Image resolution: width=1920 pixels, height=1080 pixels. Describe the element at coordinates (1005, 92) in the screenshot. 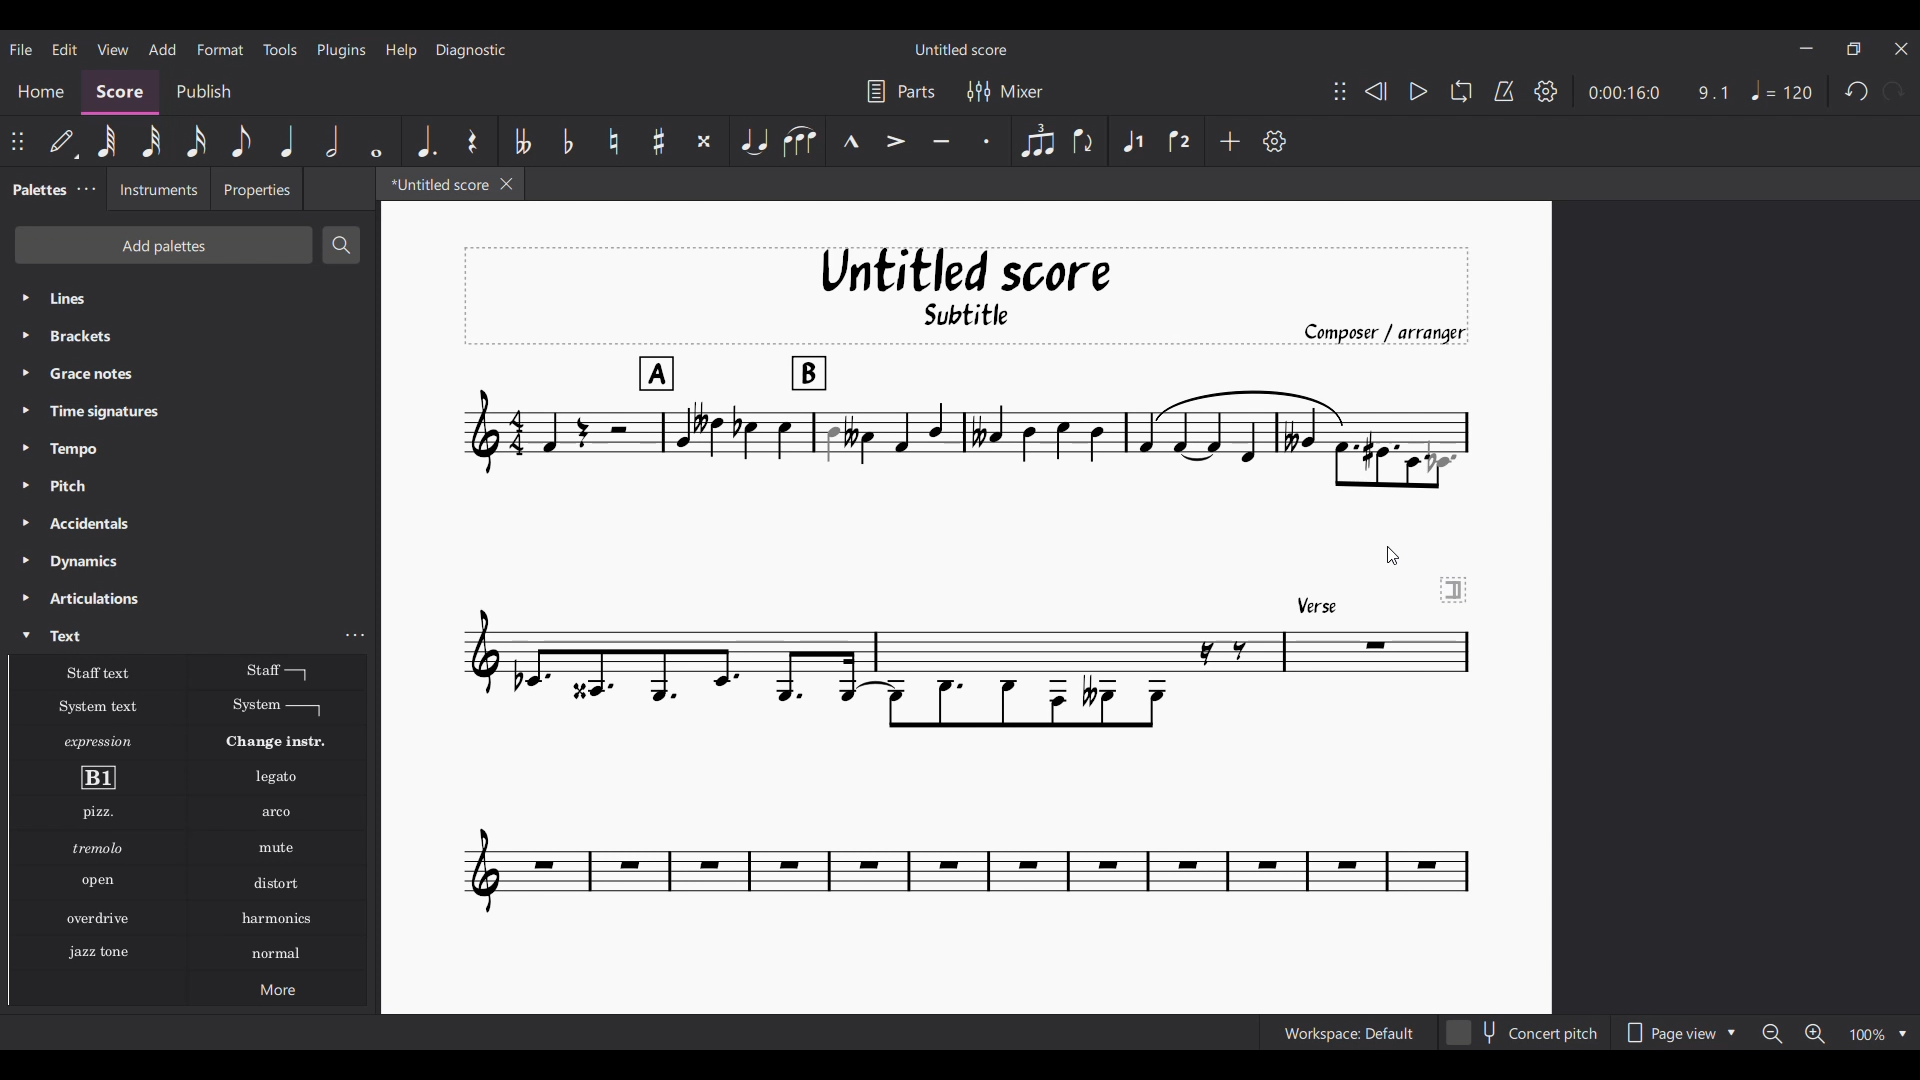

I see `Mixer settings` at that location.